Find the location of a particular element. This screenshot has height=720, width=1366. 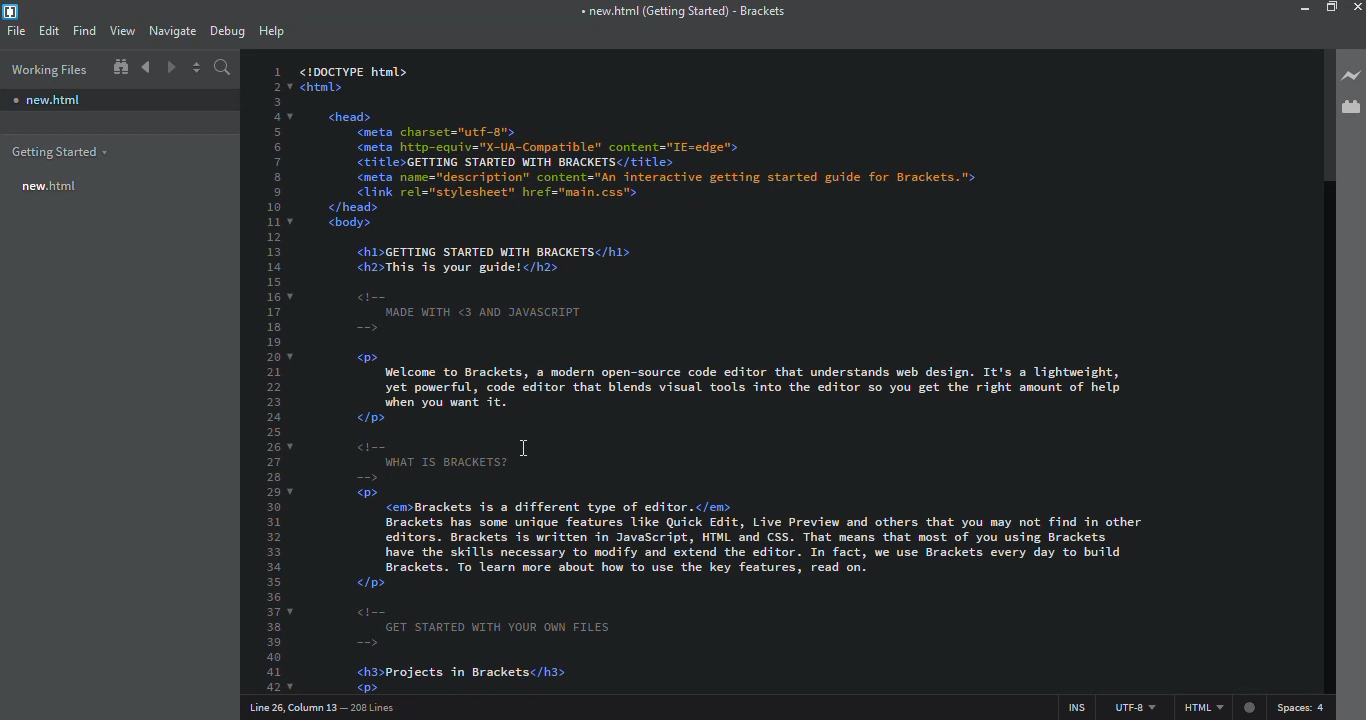

help is located at coordinates (273, 32).